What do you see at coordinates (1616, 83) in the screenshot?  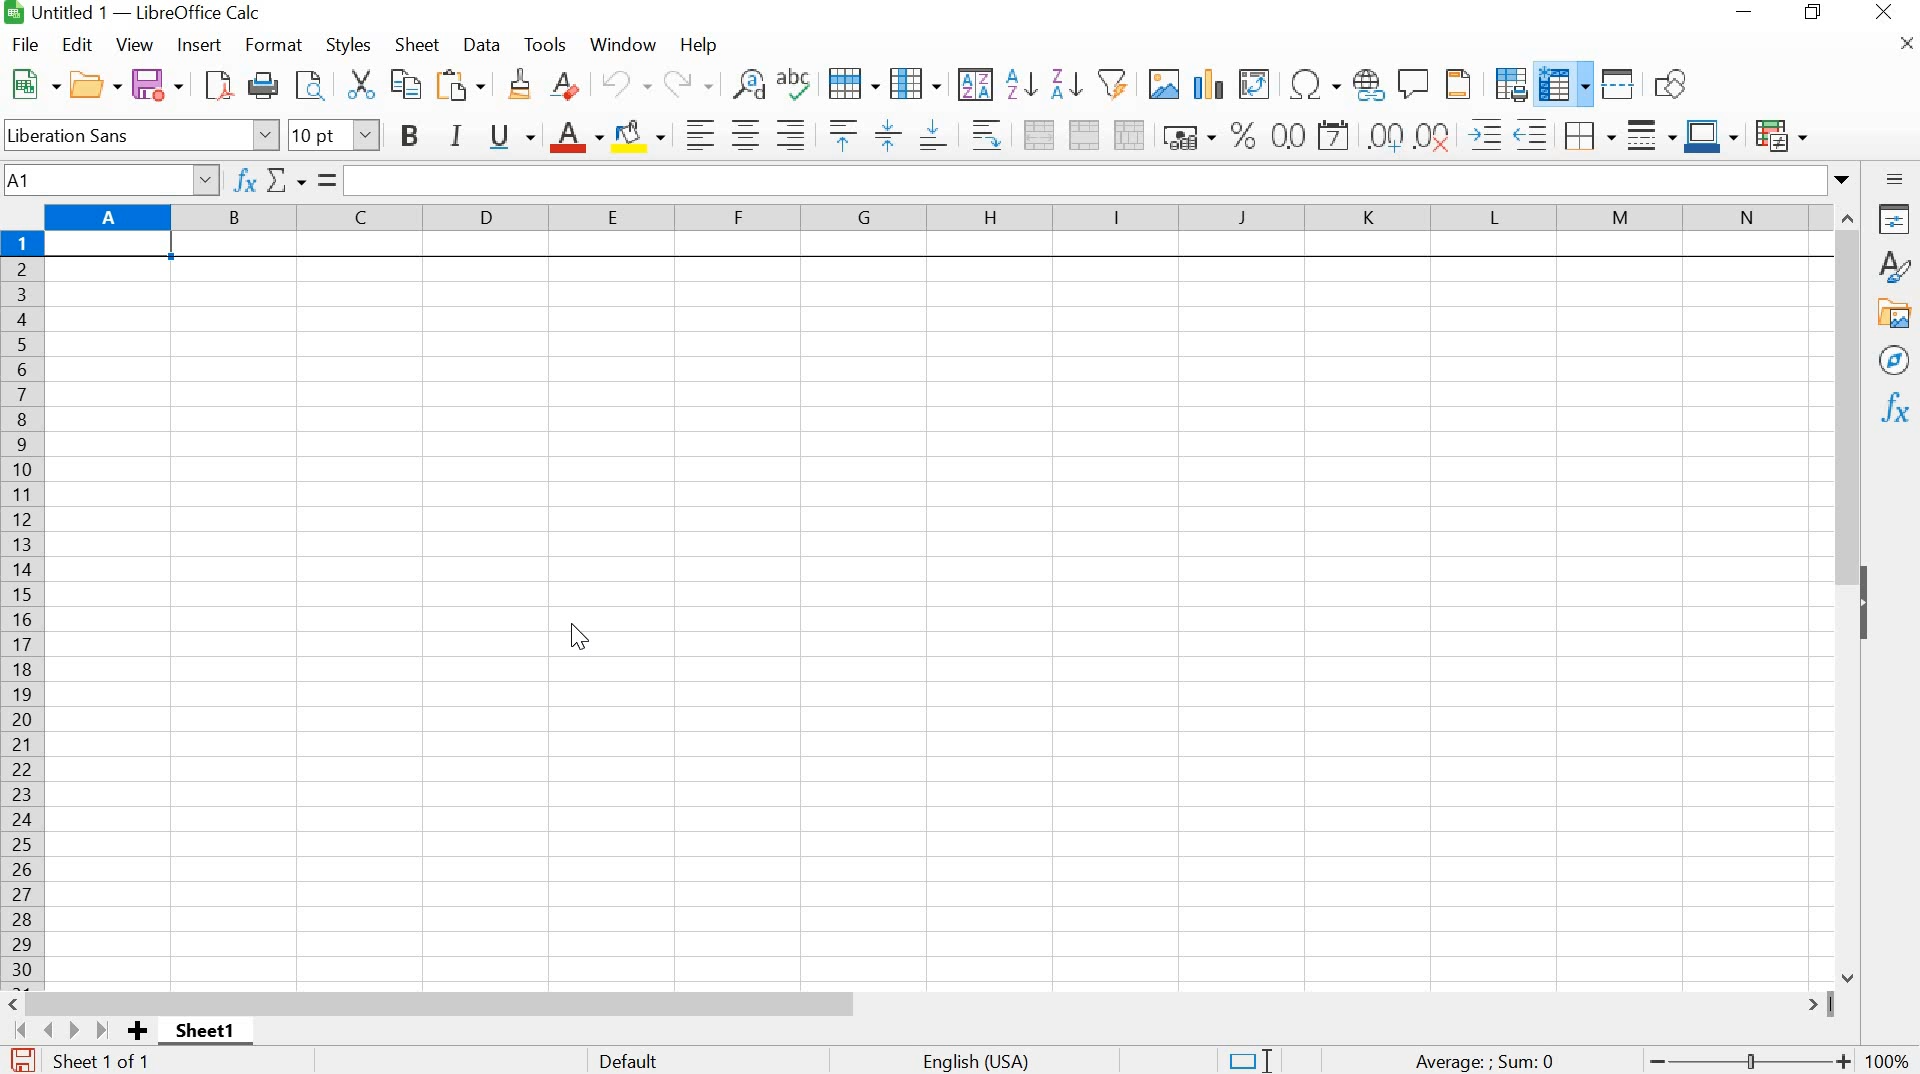 I see `SPLIT WINDOW` at bounding box center [1616, 83].